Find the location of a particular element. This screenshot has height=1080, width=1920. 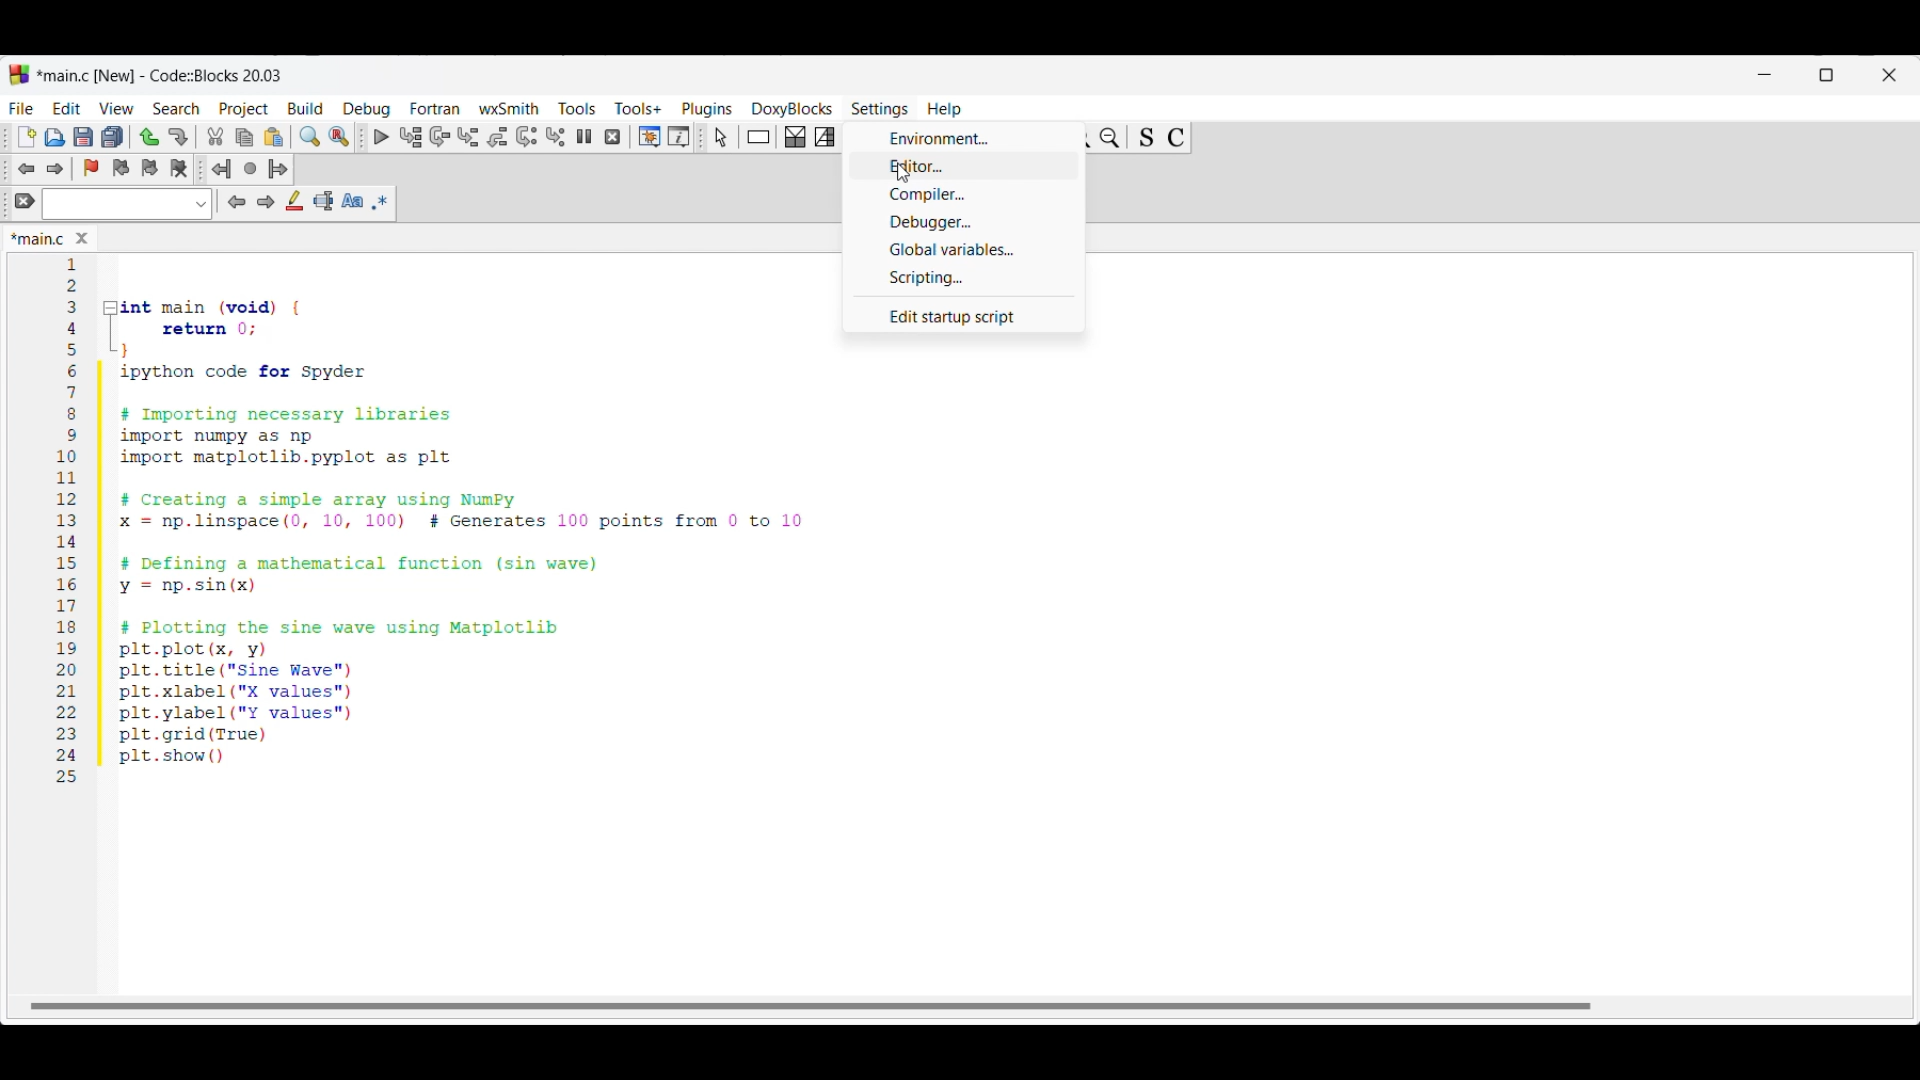

Horizontal slide bar is located at coordinates (810, 1006).